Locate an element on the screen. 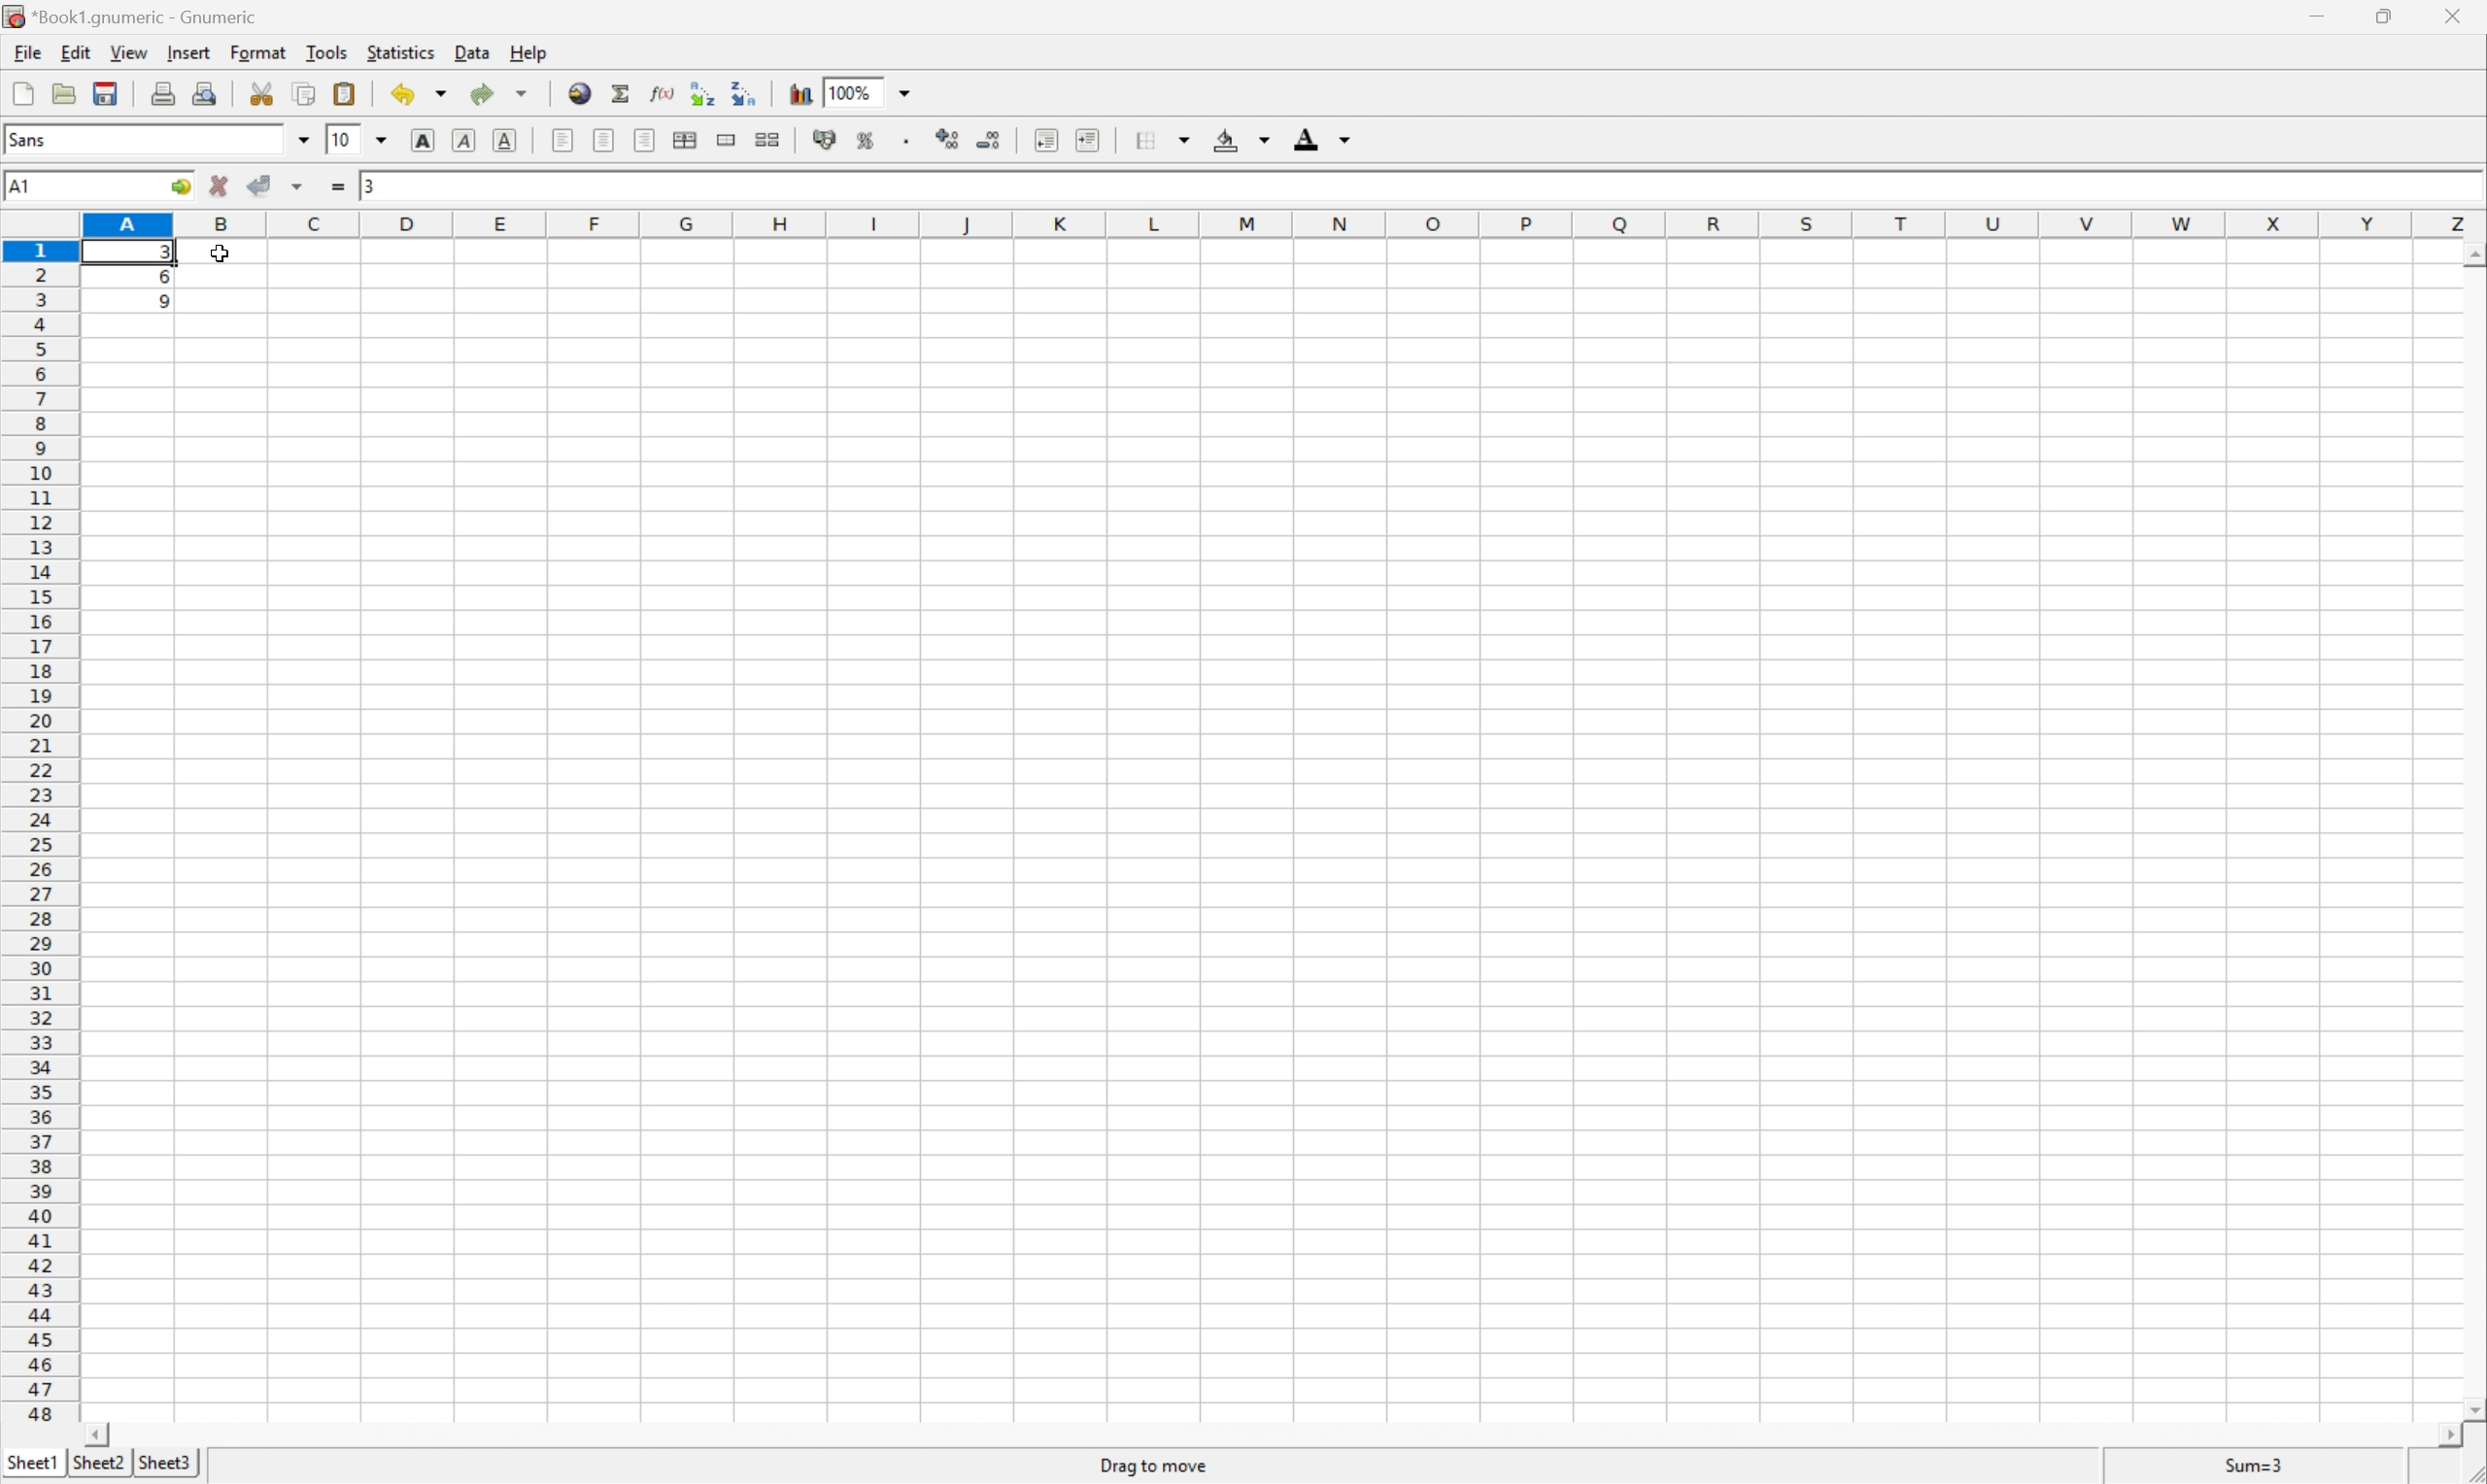 This screenshot has height=1484, width=2487. Cursor is located at coordinates (222, 254).